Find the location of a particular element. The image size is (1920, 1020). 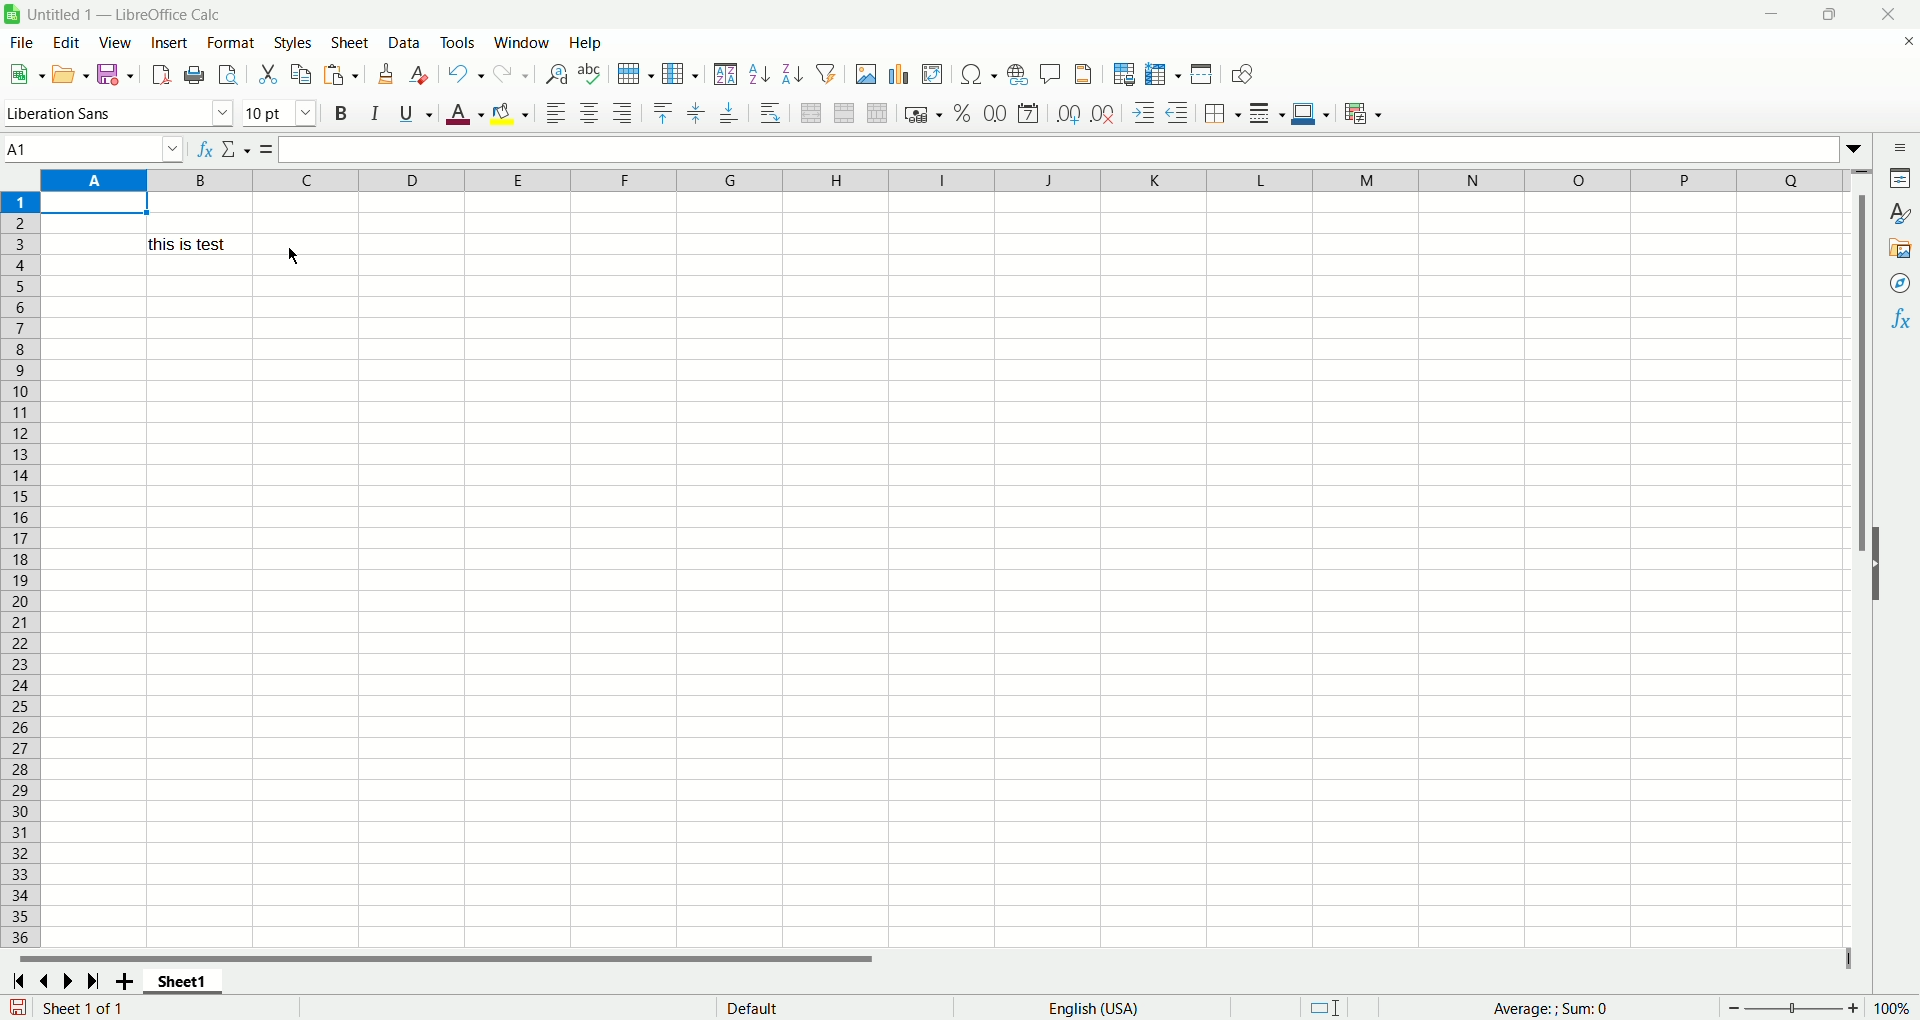

Expand fuction bar is located at coordinates (1857, 152).